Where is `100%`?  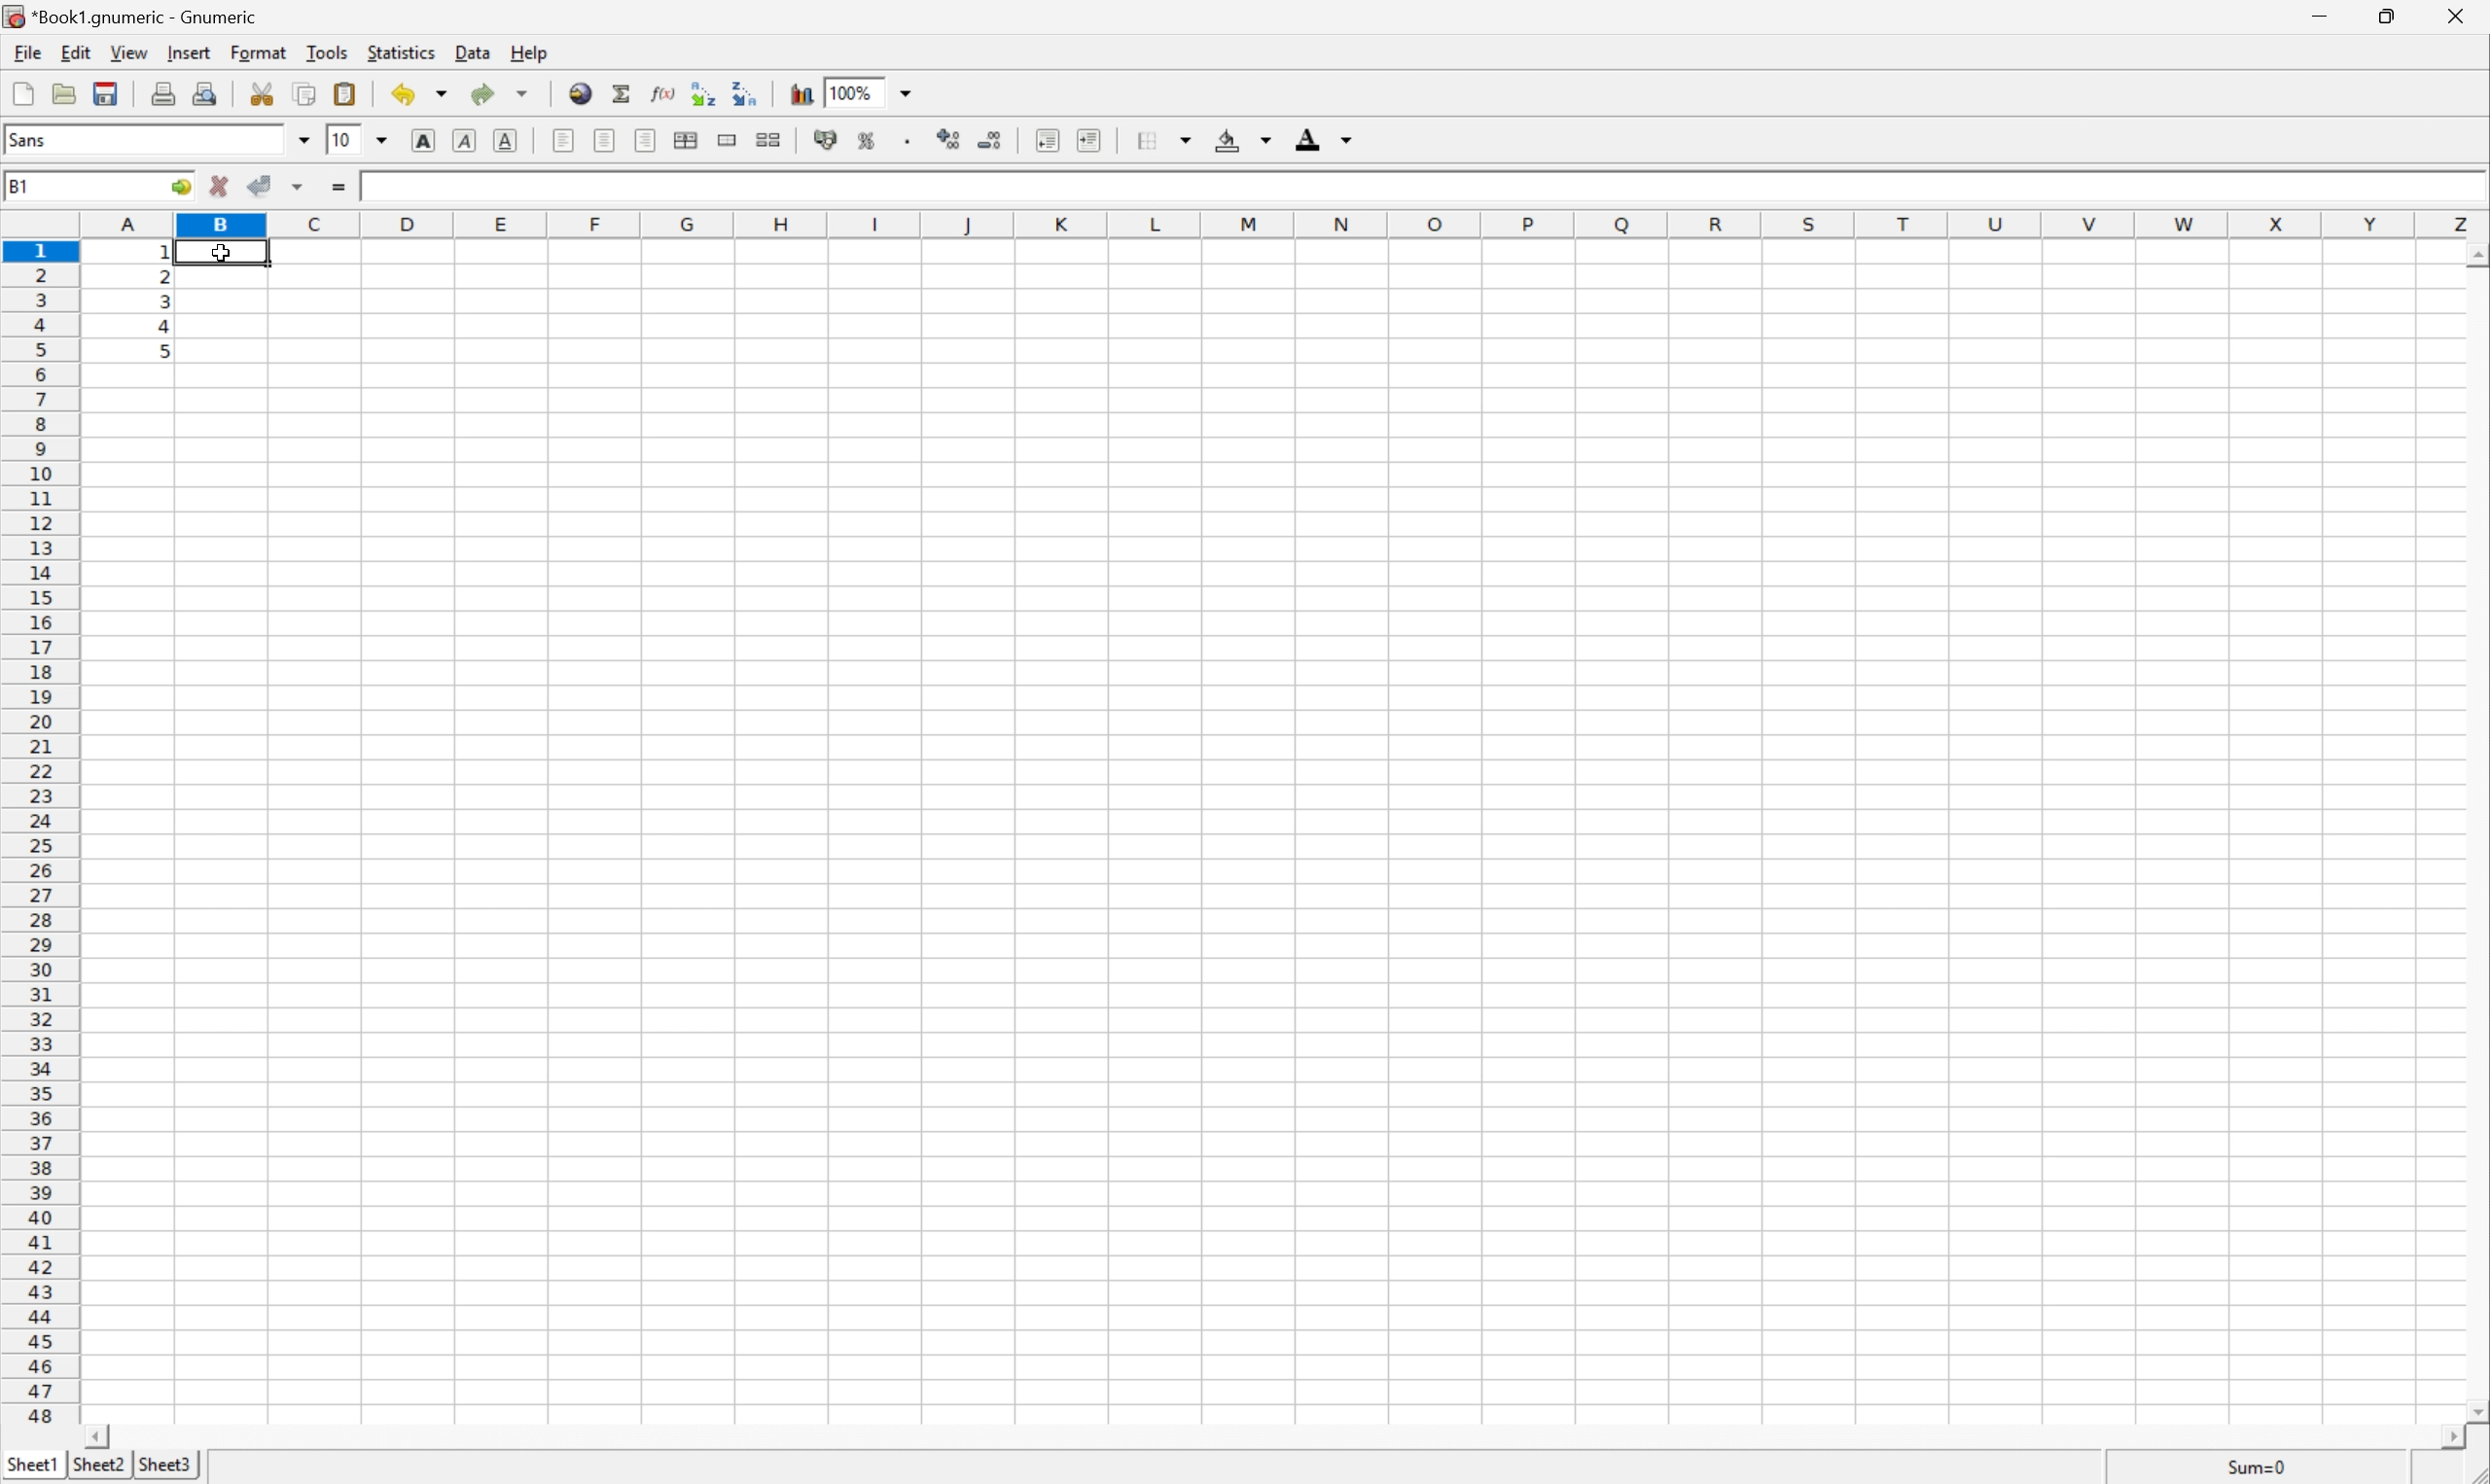 100% is located at coordinates (855, 91).